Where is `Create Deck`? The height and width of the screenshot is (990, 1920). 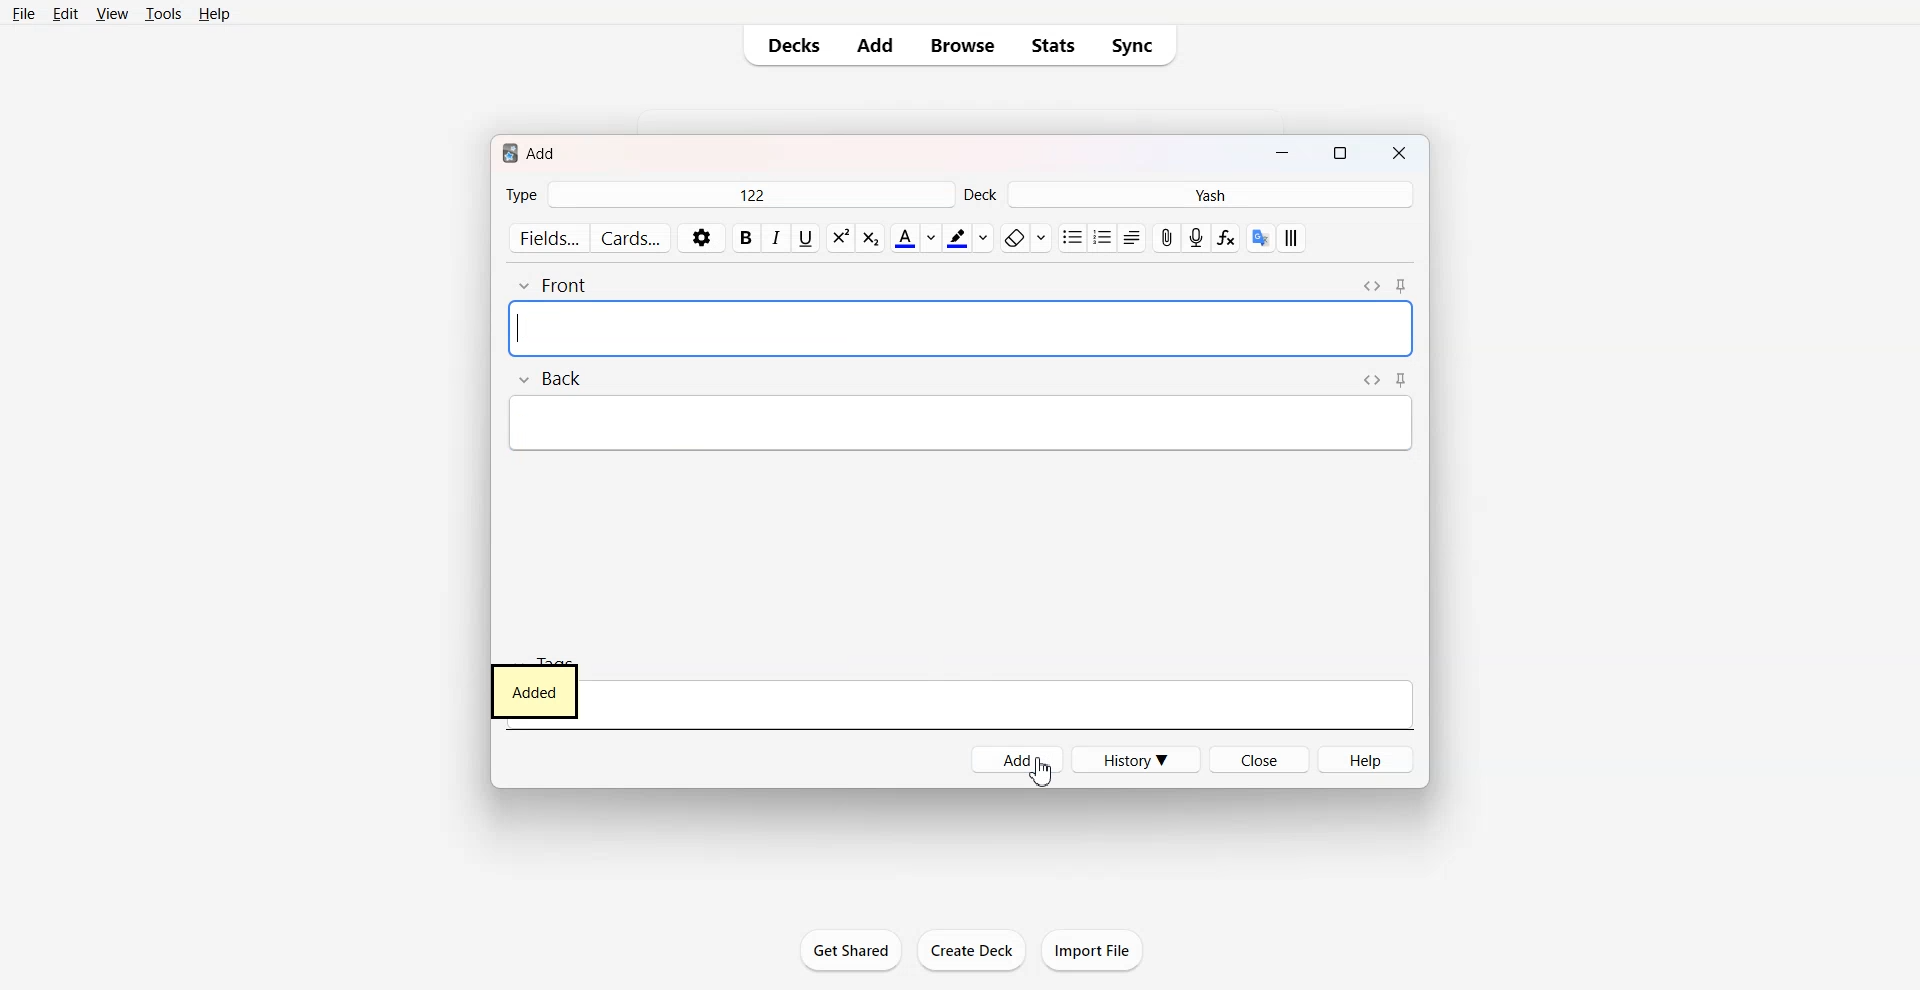 Create Deck is located at coordinates (971, 950).